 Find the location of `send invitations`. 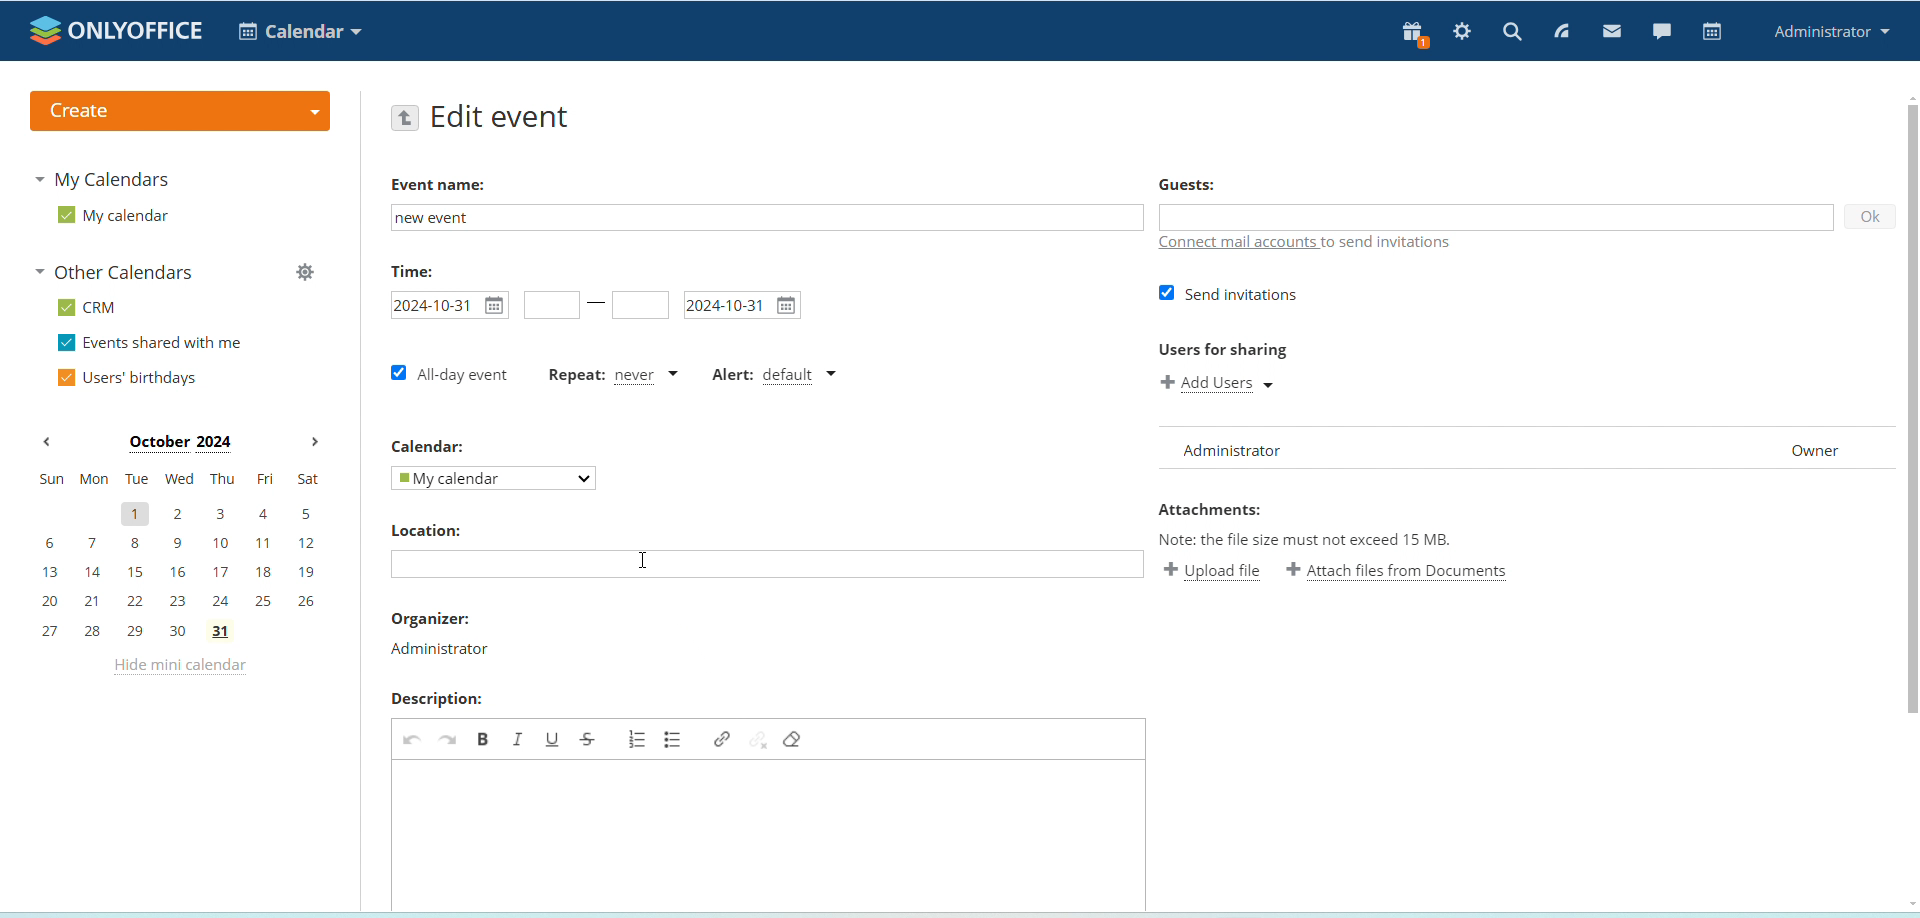

send invitations is located at coordinates (1228, 295).